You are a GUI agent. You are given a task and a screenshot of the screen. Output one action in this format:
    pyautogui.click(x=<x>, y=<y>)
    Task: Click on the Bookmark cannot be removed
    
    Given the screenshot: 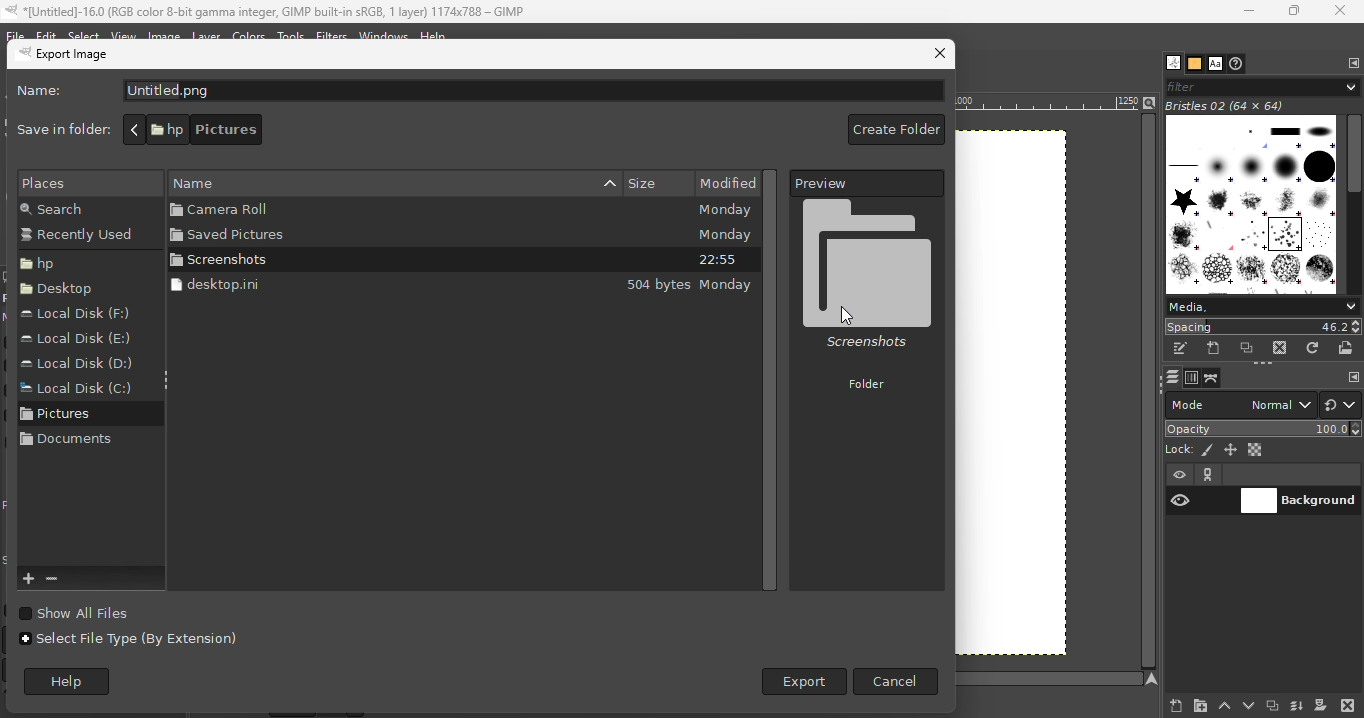 What is the action you would take?
    pyautogui.click(x=67, y=579)
    